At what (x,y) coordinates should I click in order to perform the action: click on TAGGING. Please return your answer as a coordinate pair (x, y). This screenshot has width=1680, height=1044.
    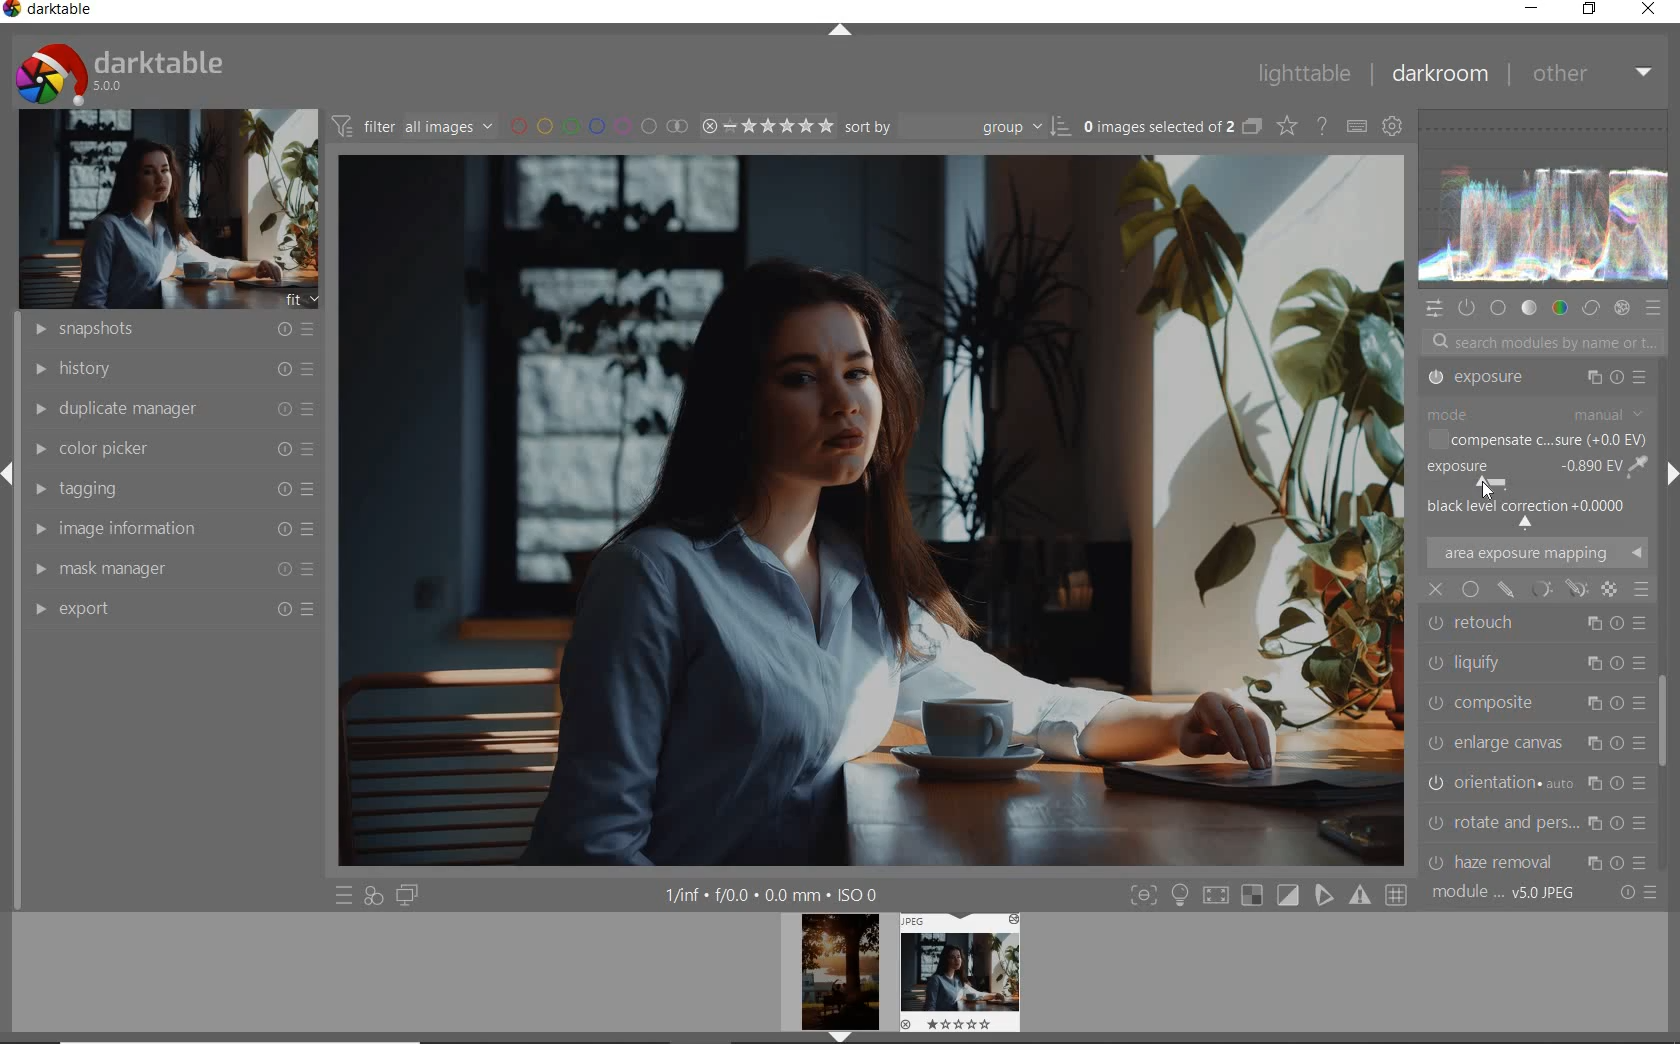
    Looking at the image, I should click on (169, 487).